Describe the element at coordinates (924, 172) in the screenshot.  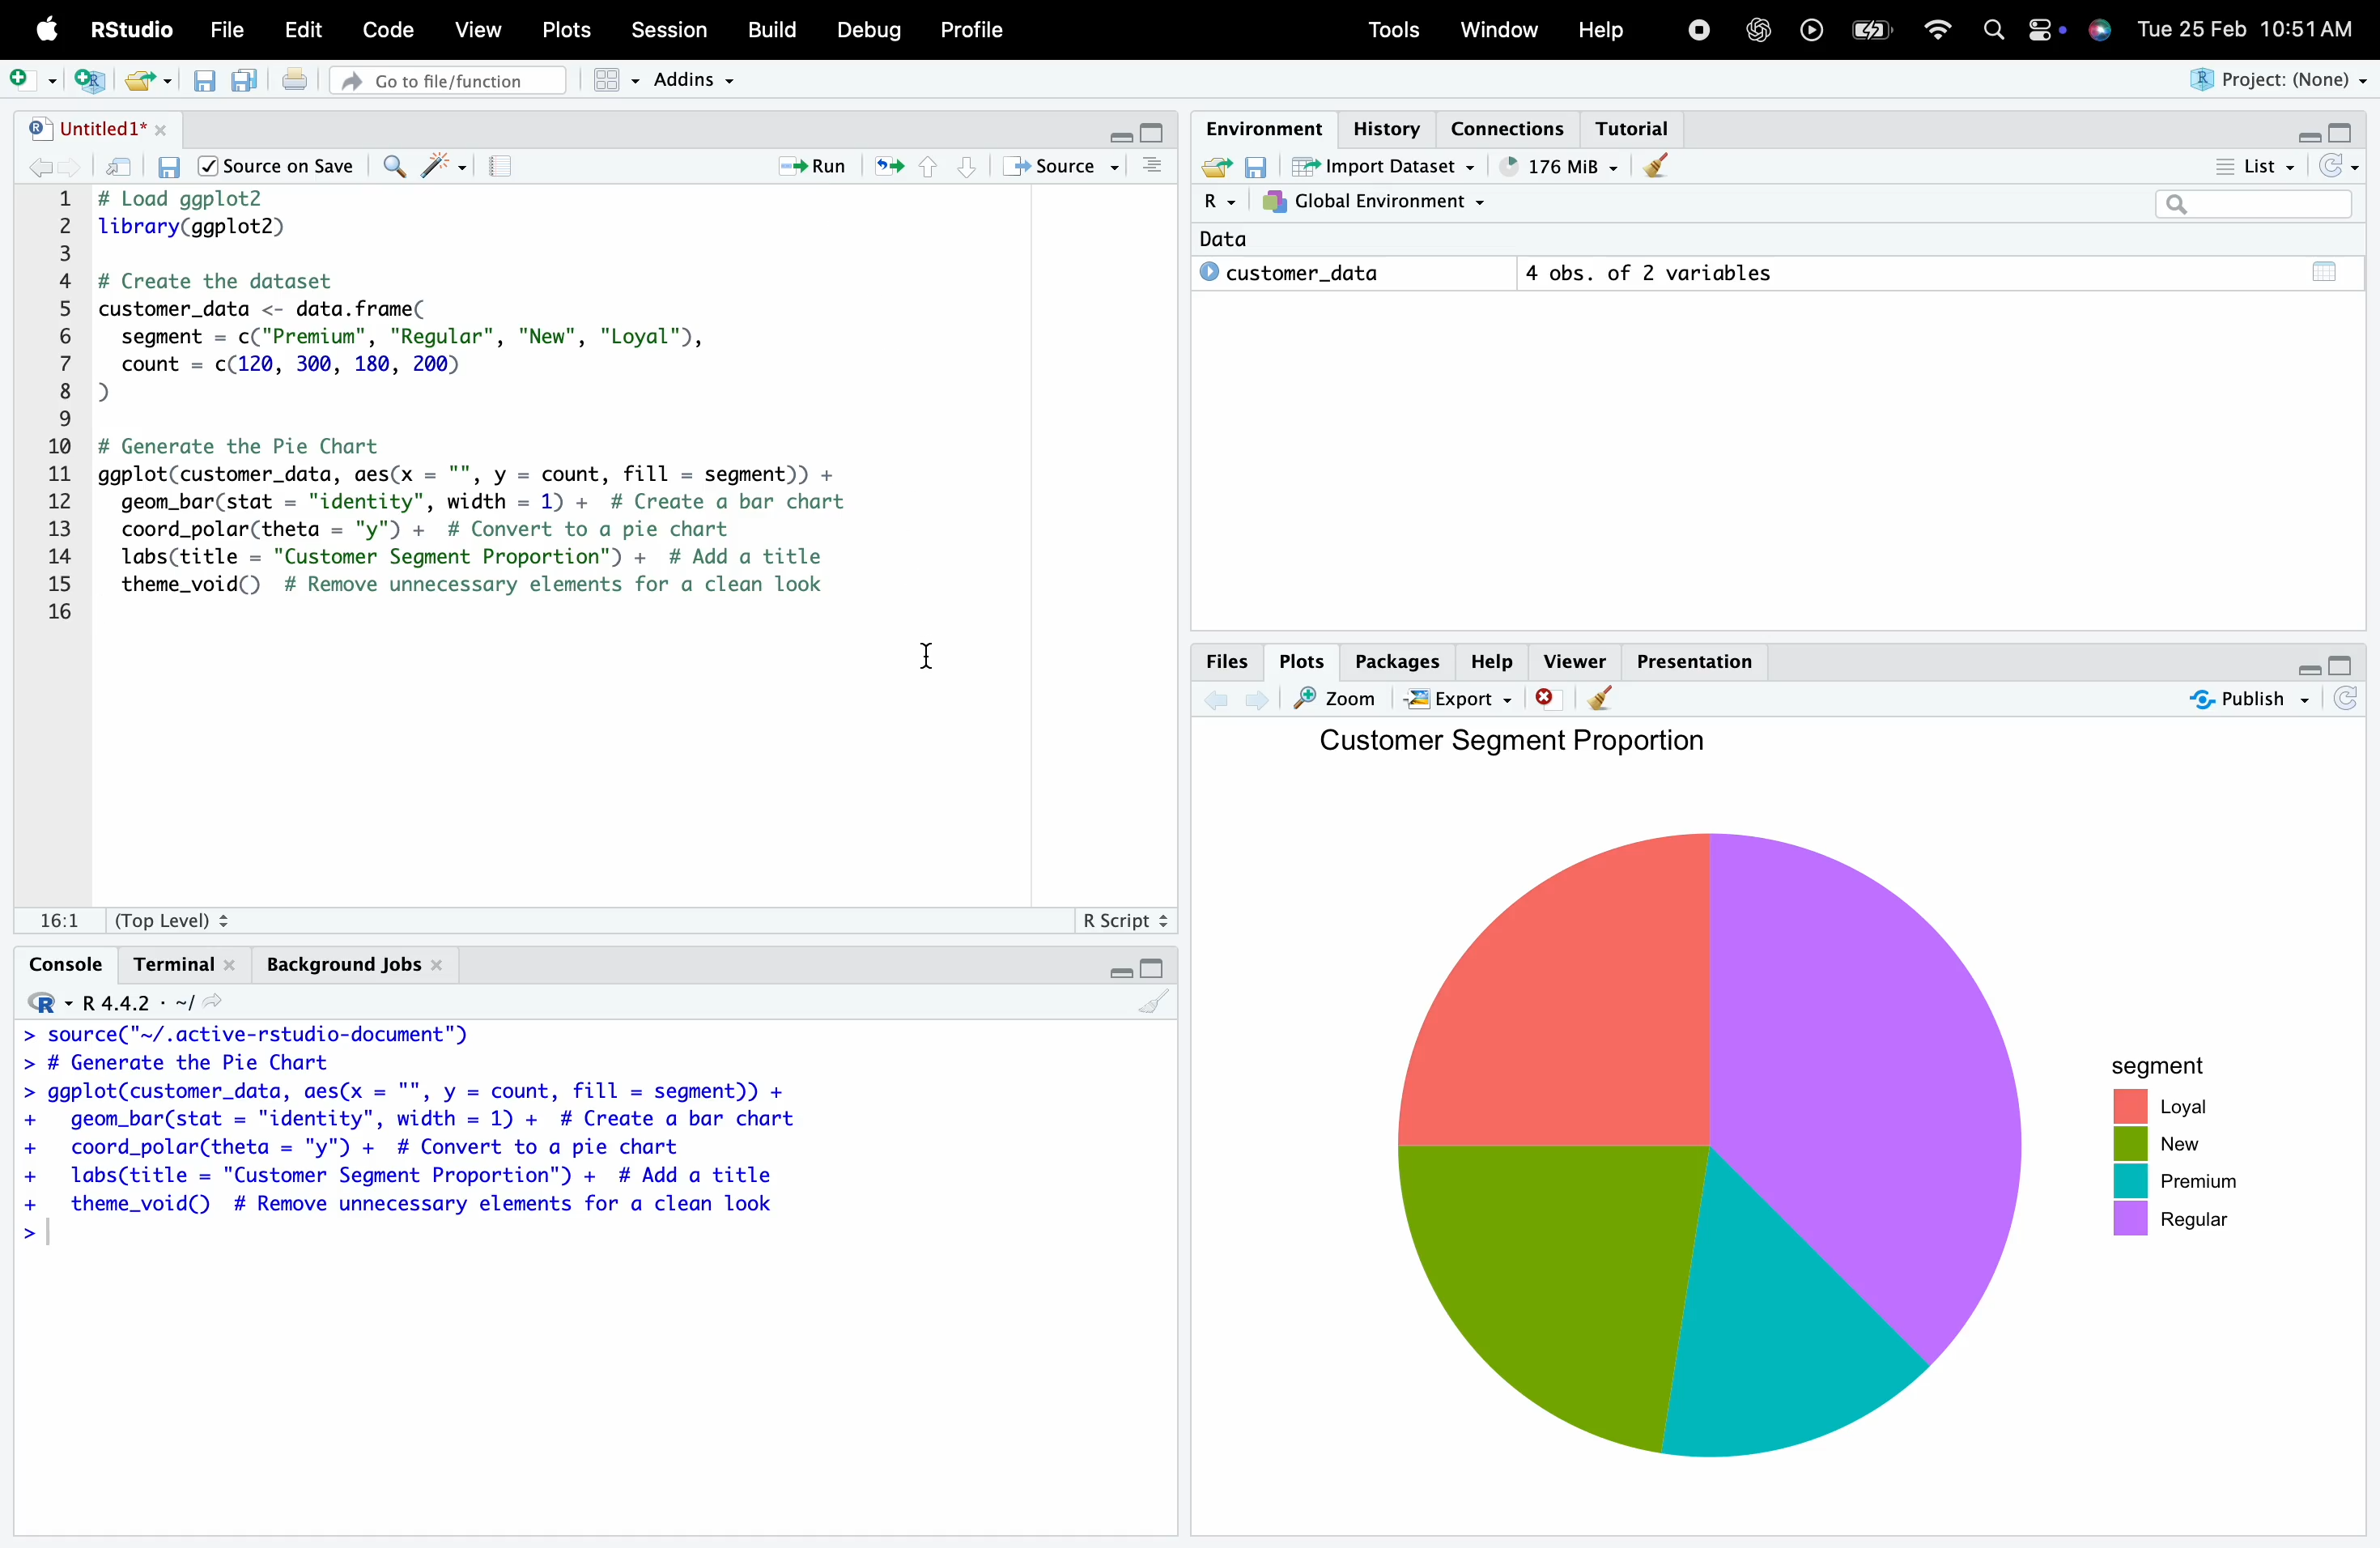
I see `top` at that location.